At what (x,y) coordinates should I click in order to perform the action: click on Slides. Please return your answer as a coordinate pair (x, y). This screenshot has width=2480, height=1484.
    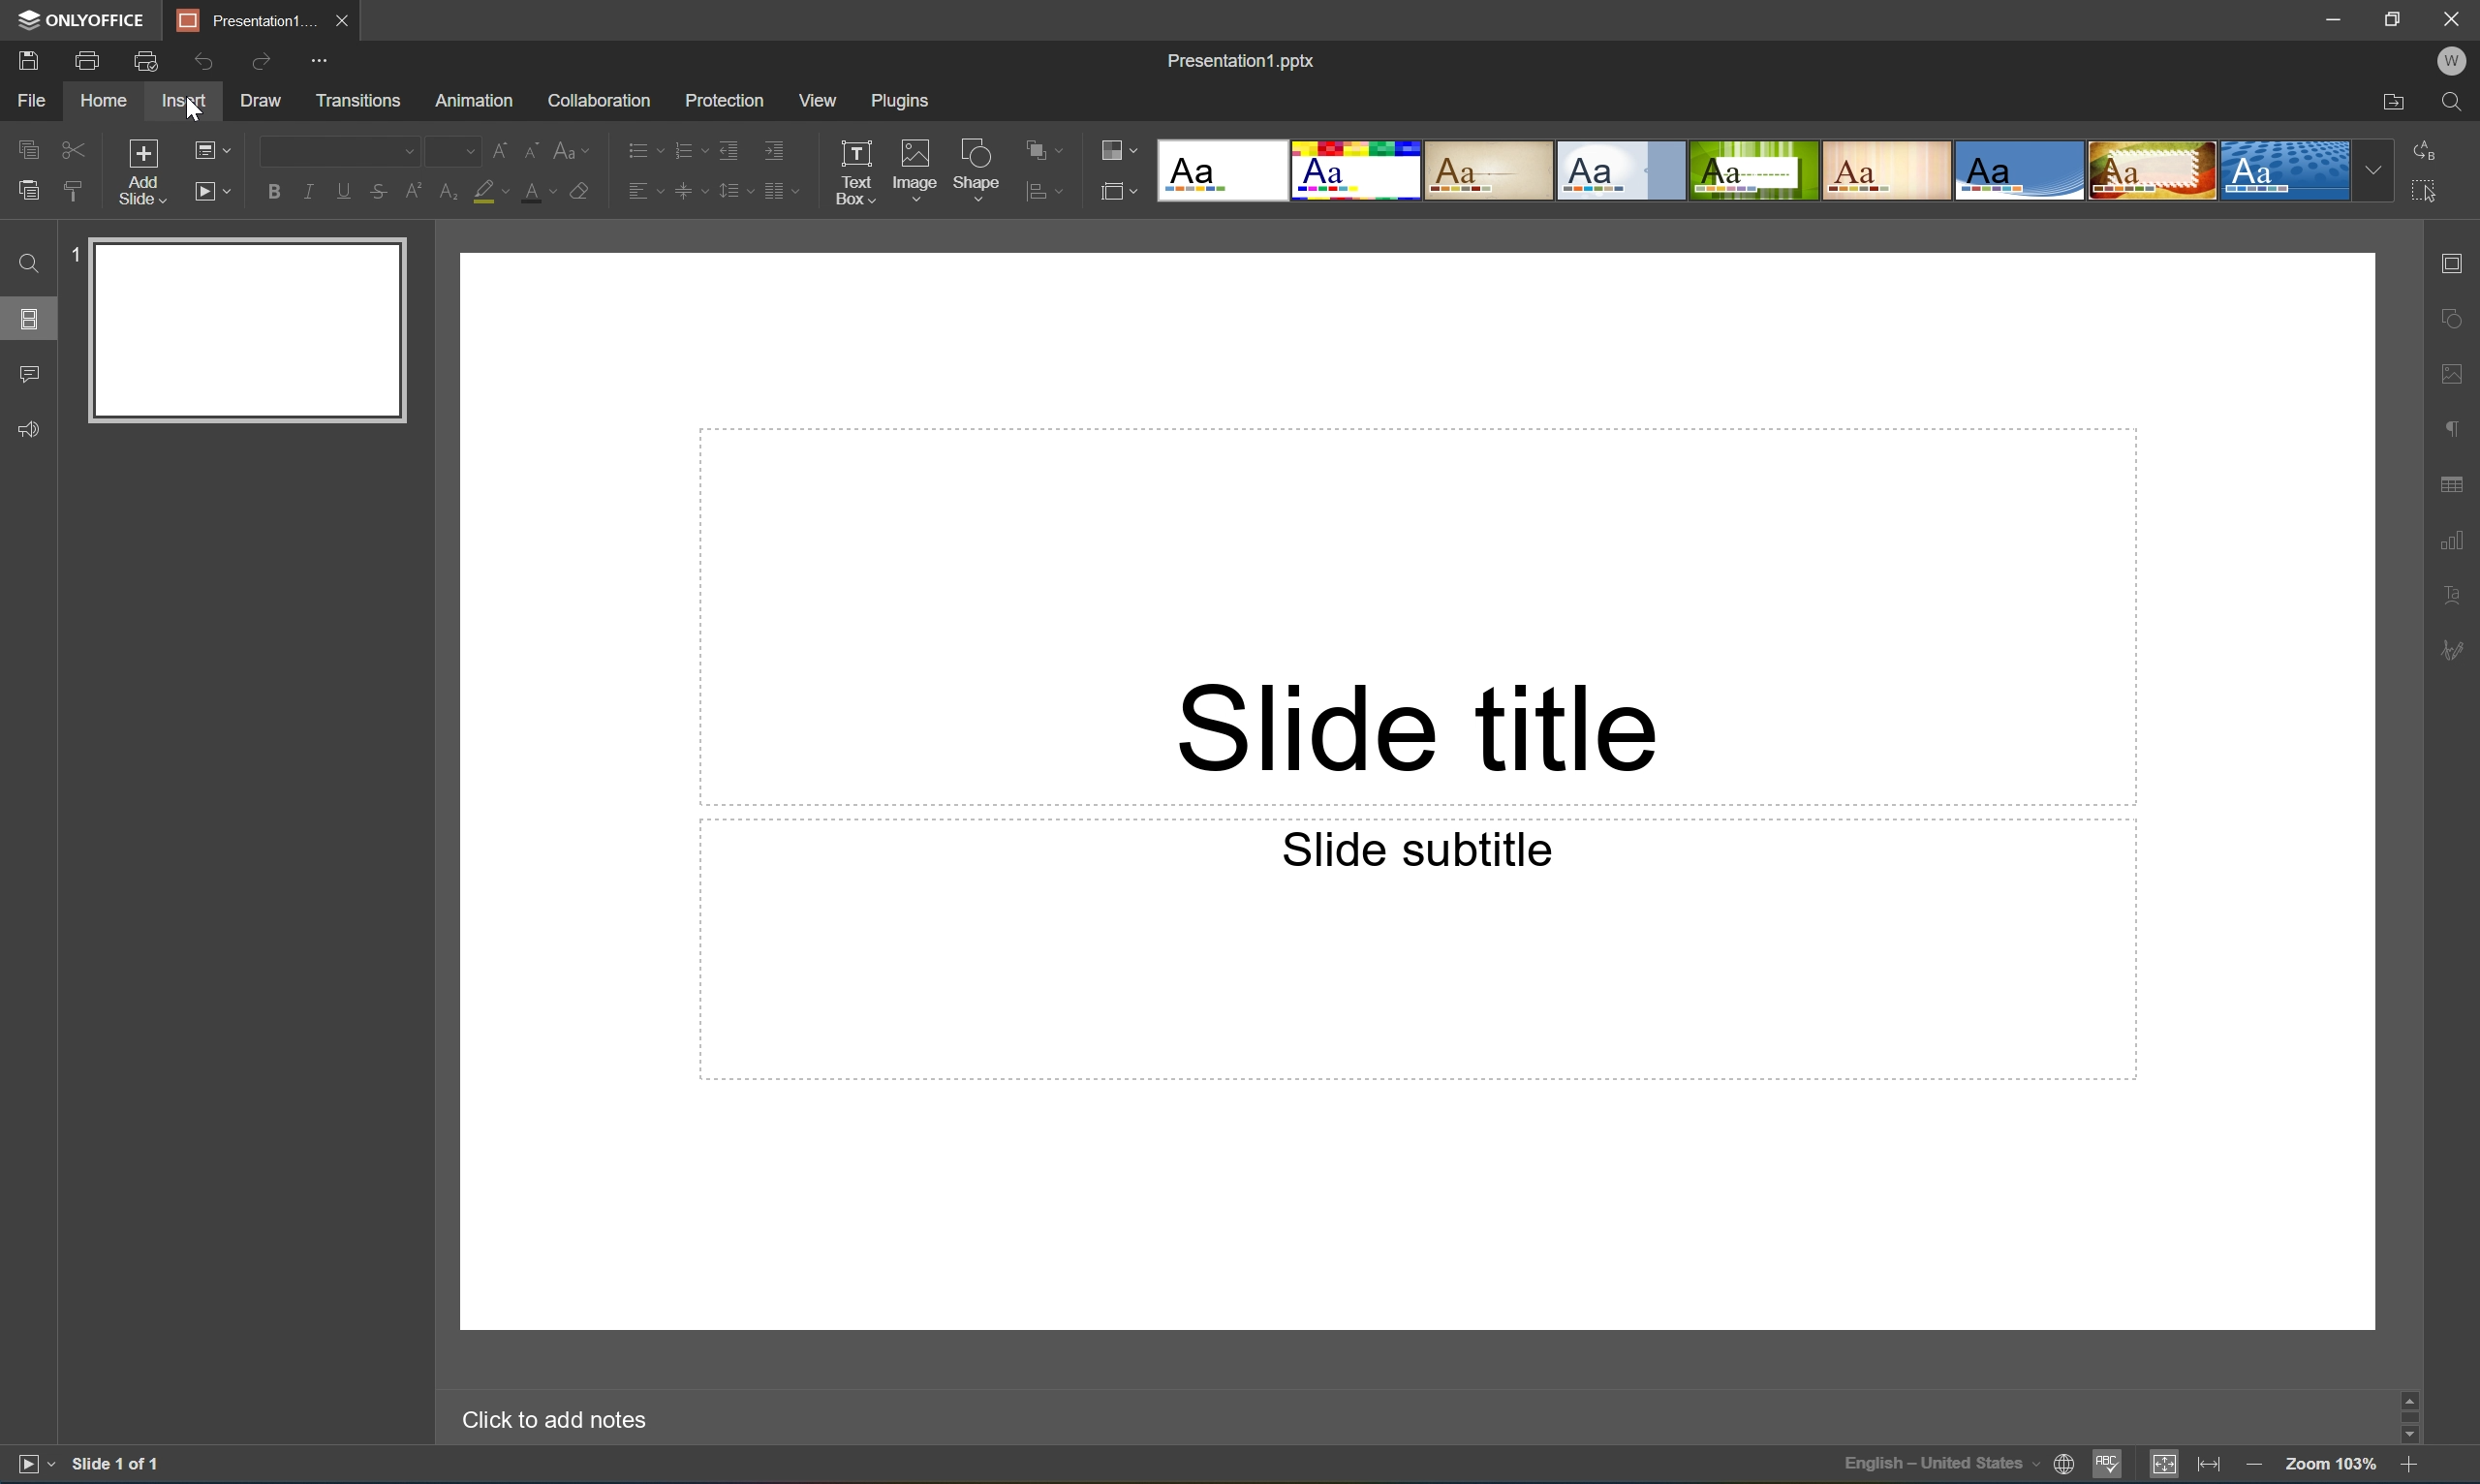
    Looking at the image, I should click on (28, 317).